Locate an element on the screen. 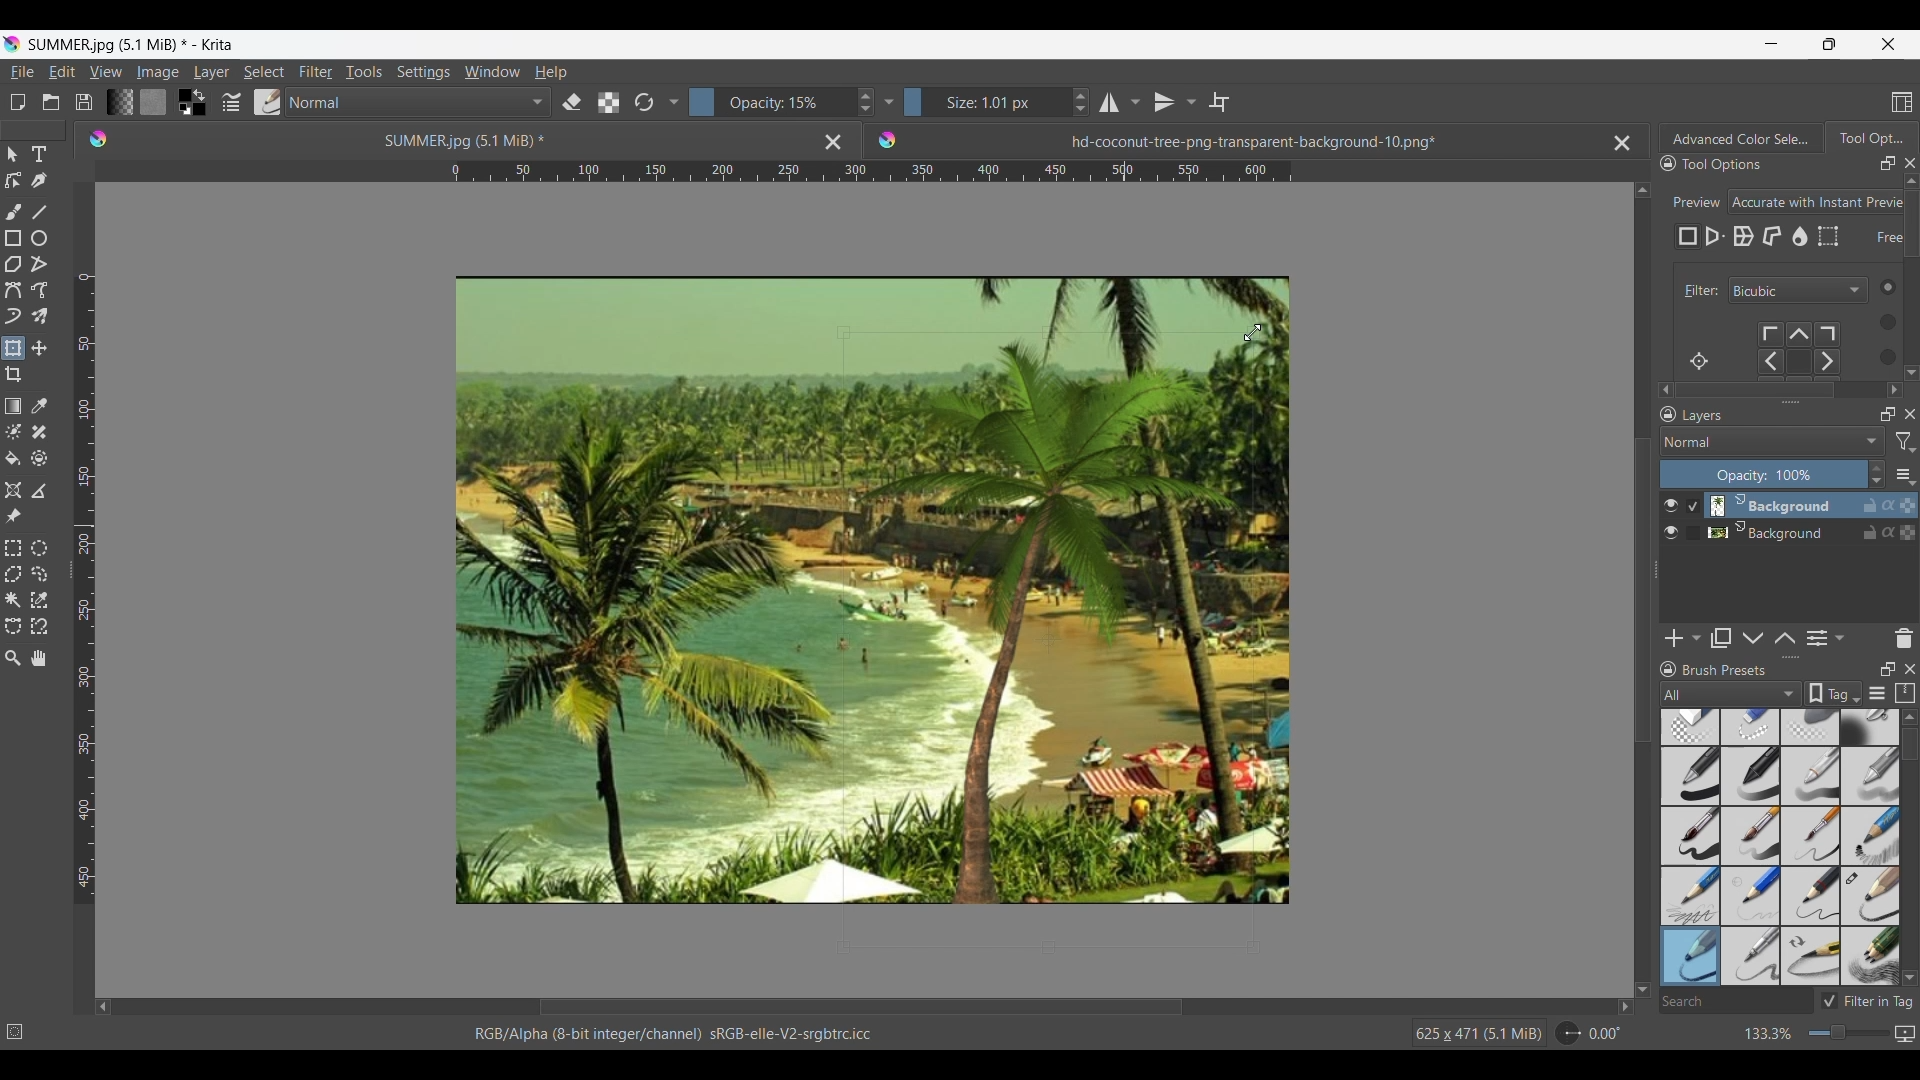 This screenshot has width=1920, height=1080. Advanced color selector panel is located at coordinates (1741, 138).